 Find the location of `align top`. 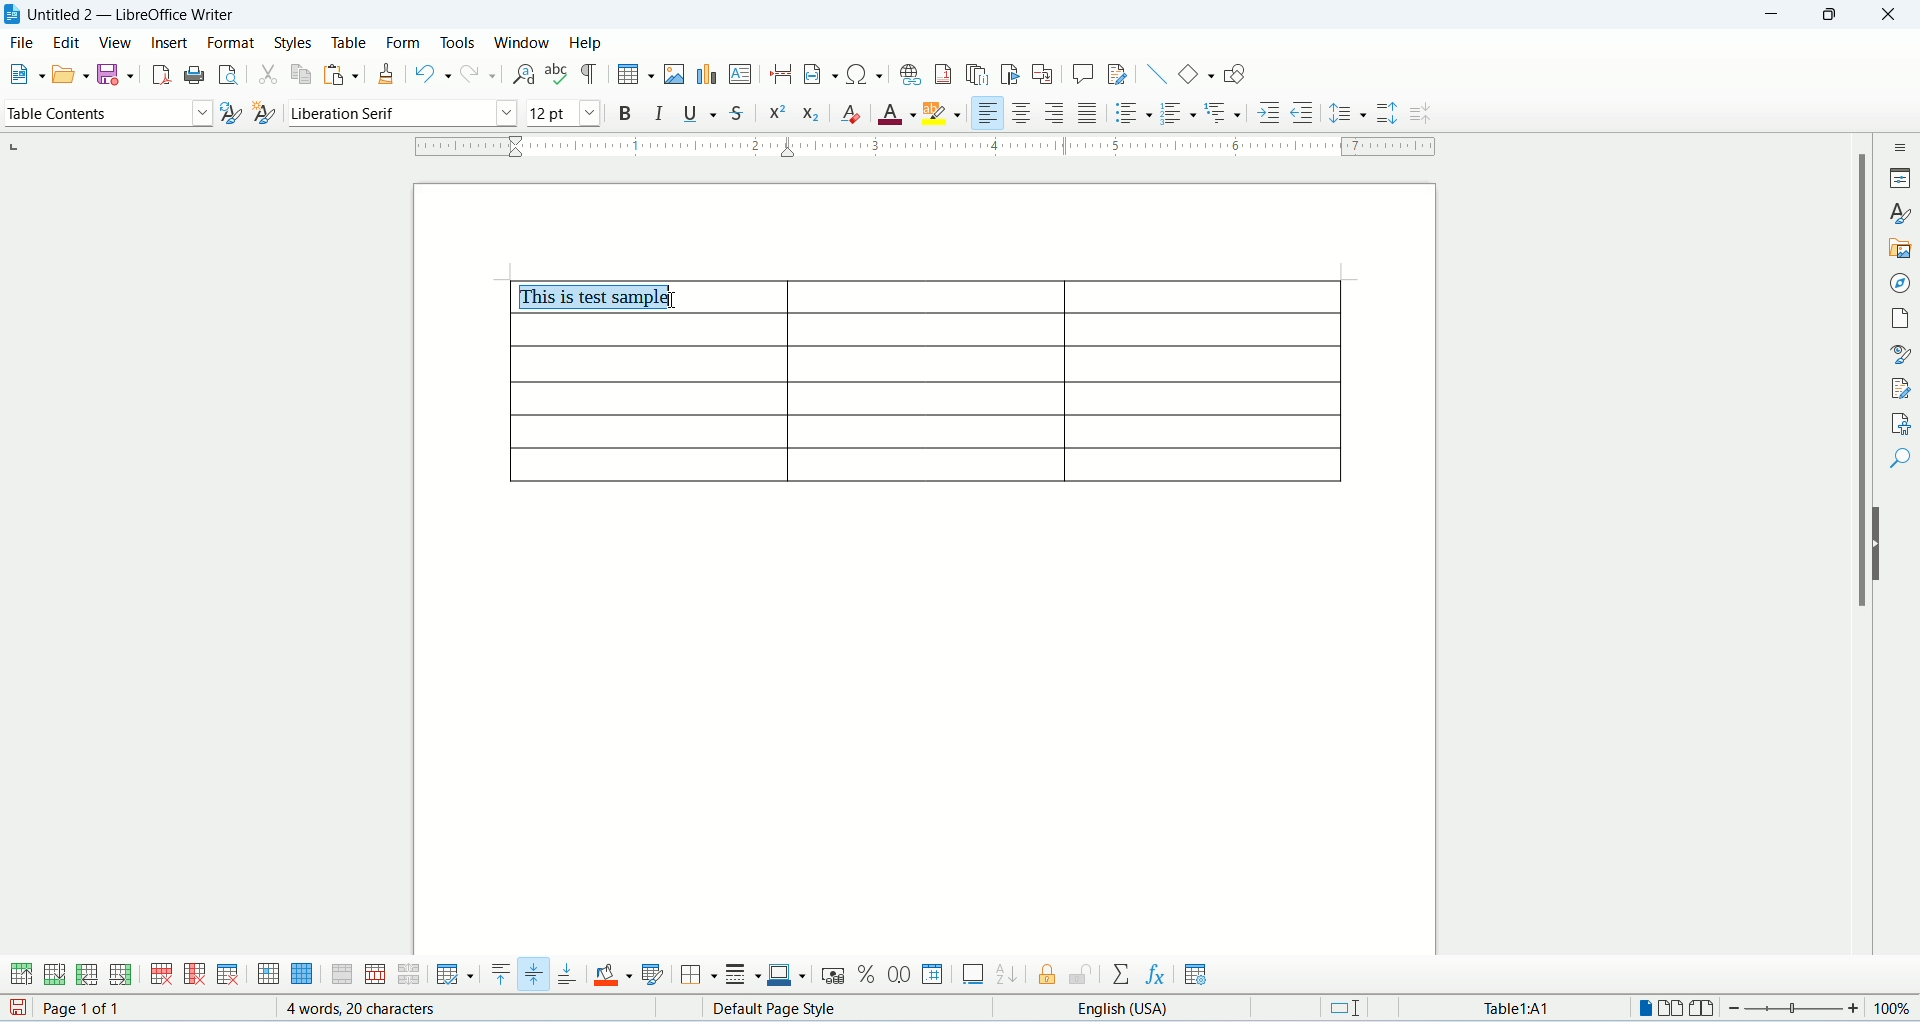

align top is located at coordinates (498, 976).